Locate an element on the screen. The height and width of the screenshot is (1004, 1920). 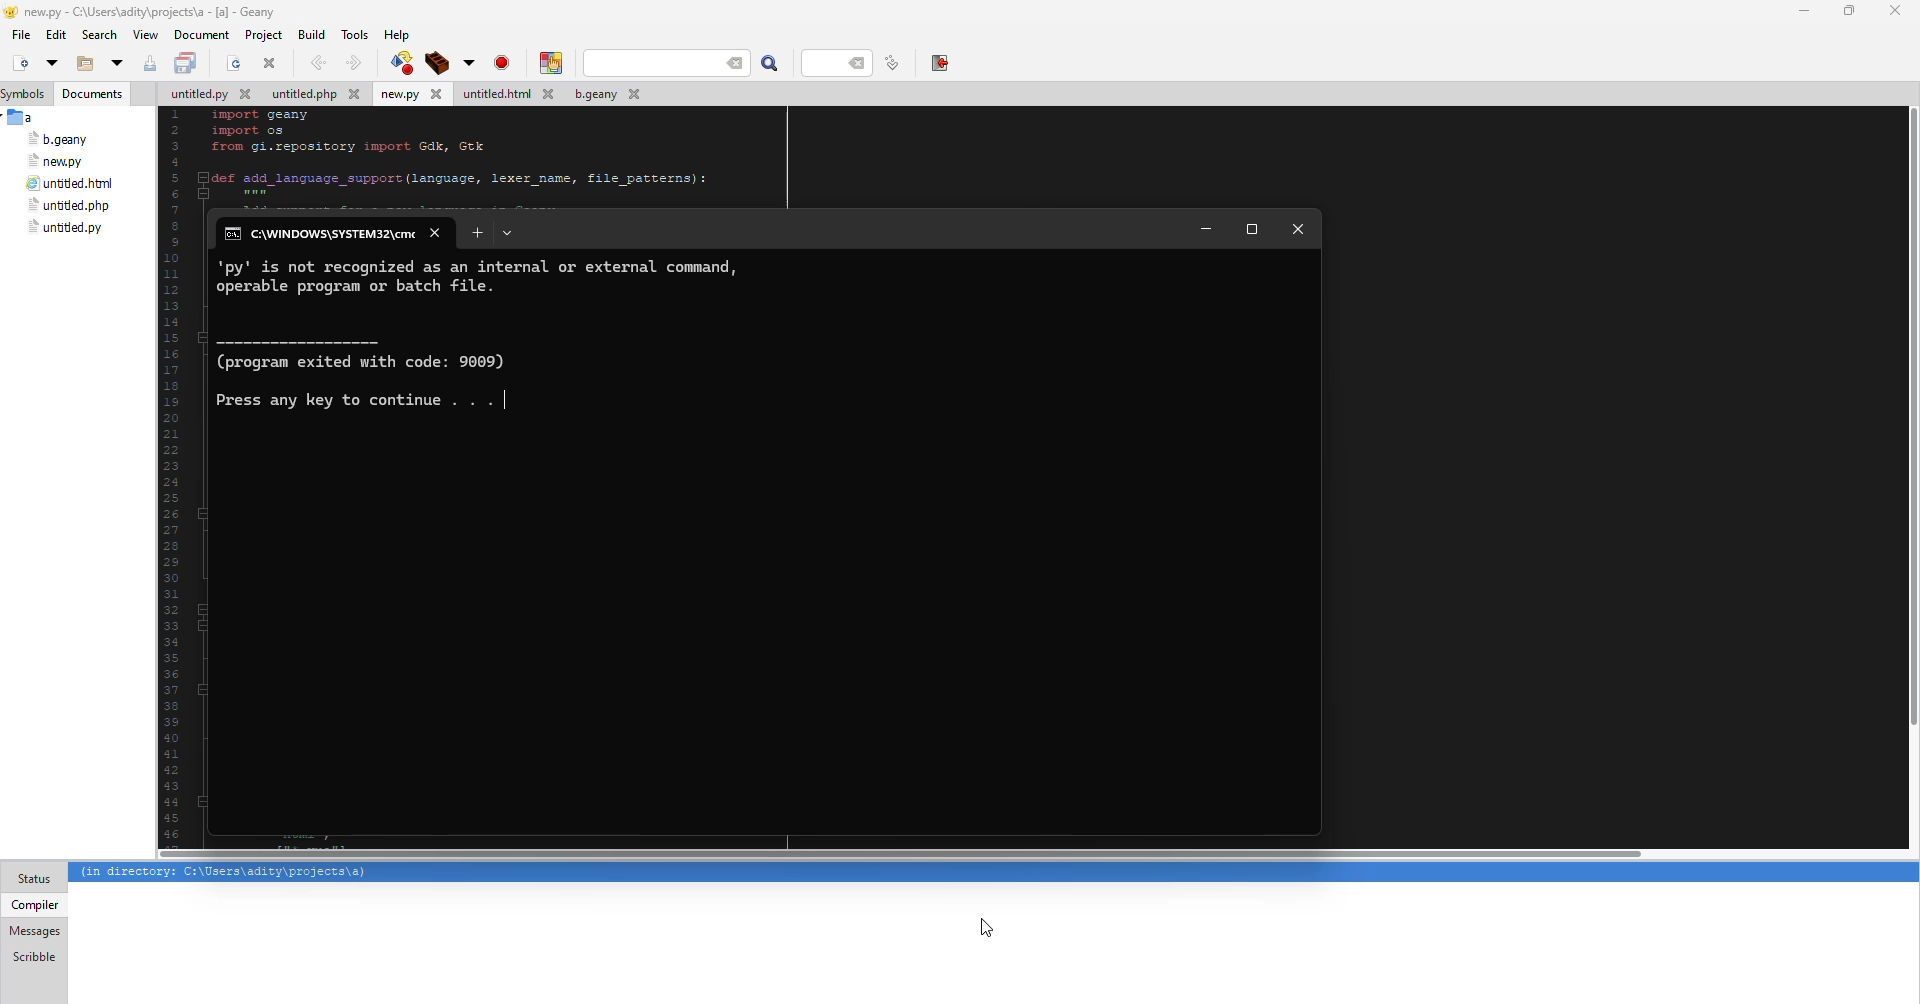
run is located at coordinates (501, 64).